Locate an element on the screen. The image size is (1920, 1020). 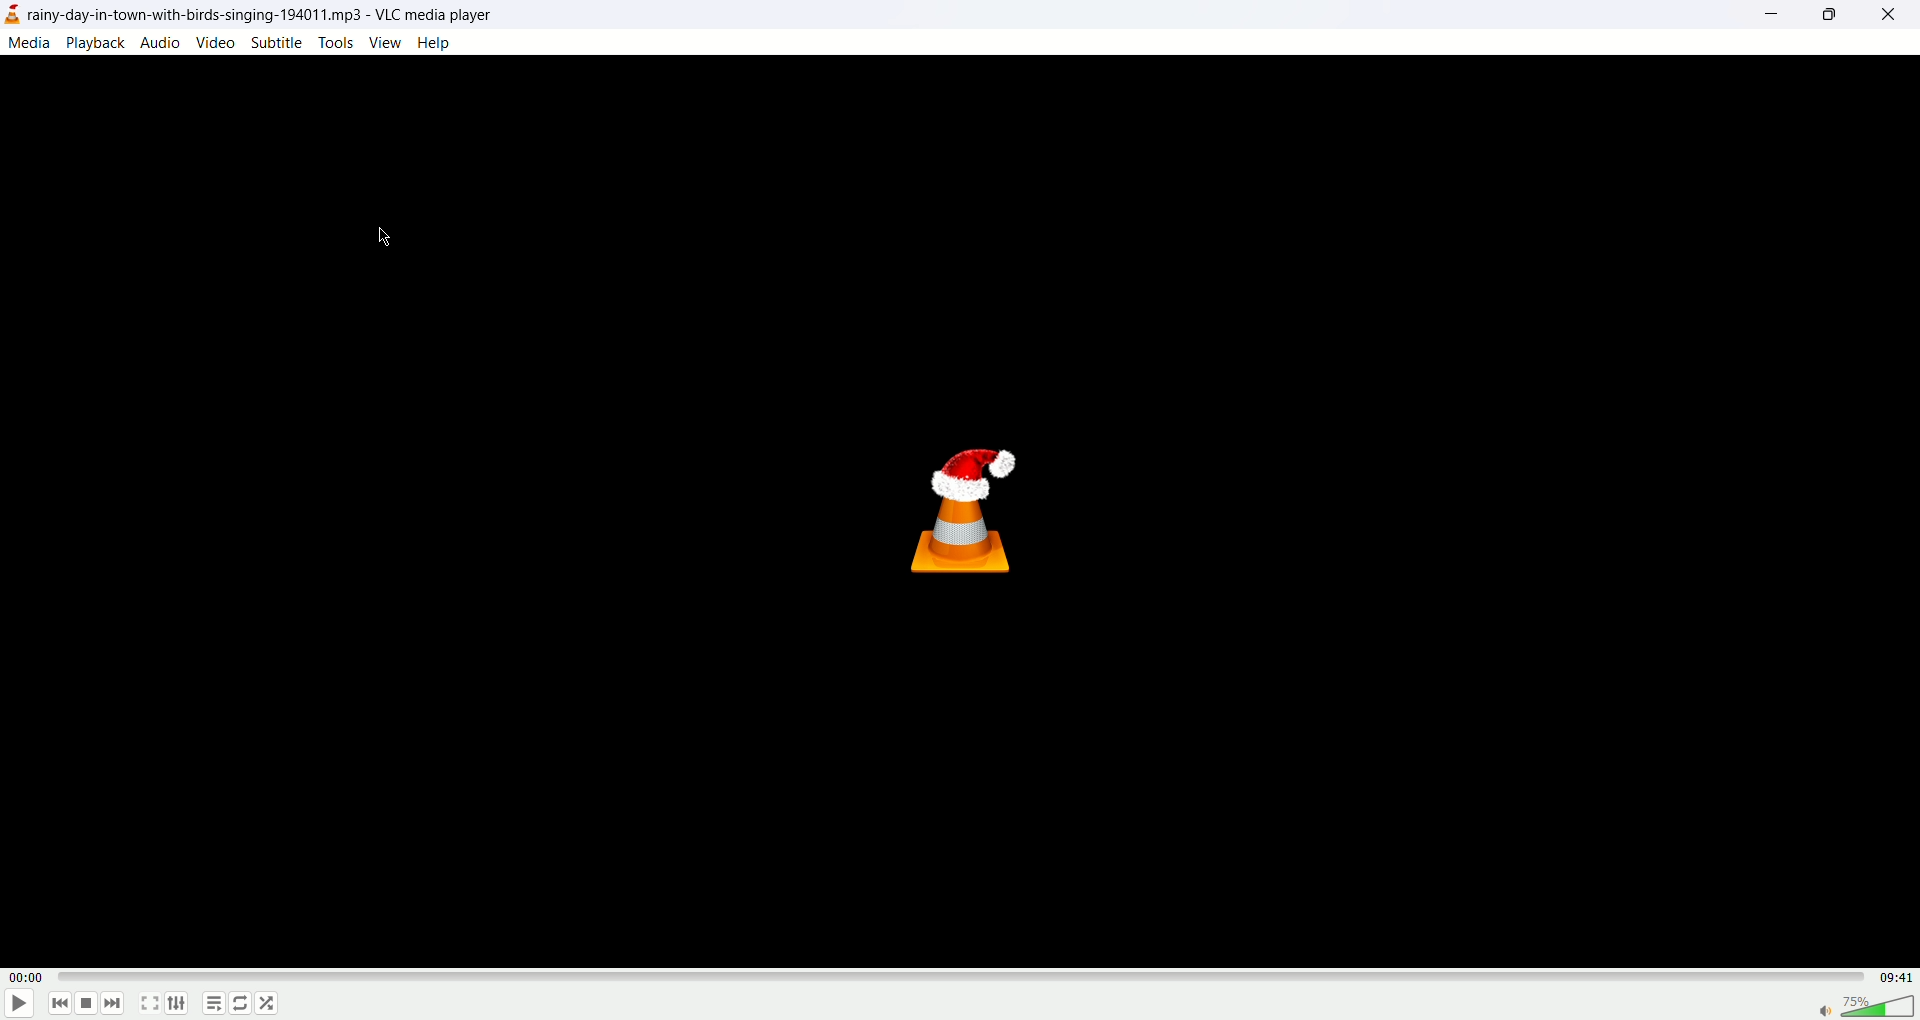
minimize is located at coordinates (1772, 17).